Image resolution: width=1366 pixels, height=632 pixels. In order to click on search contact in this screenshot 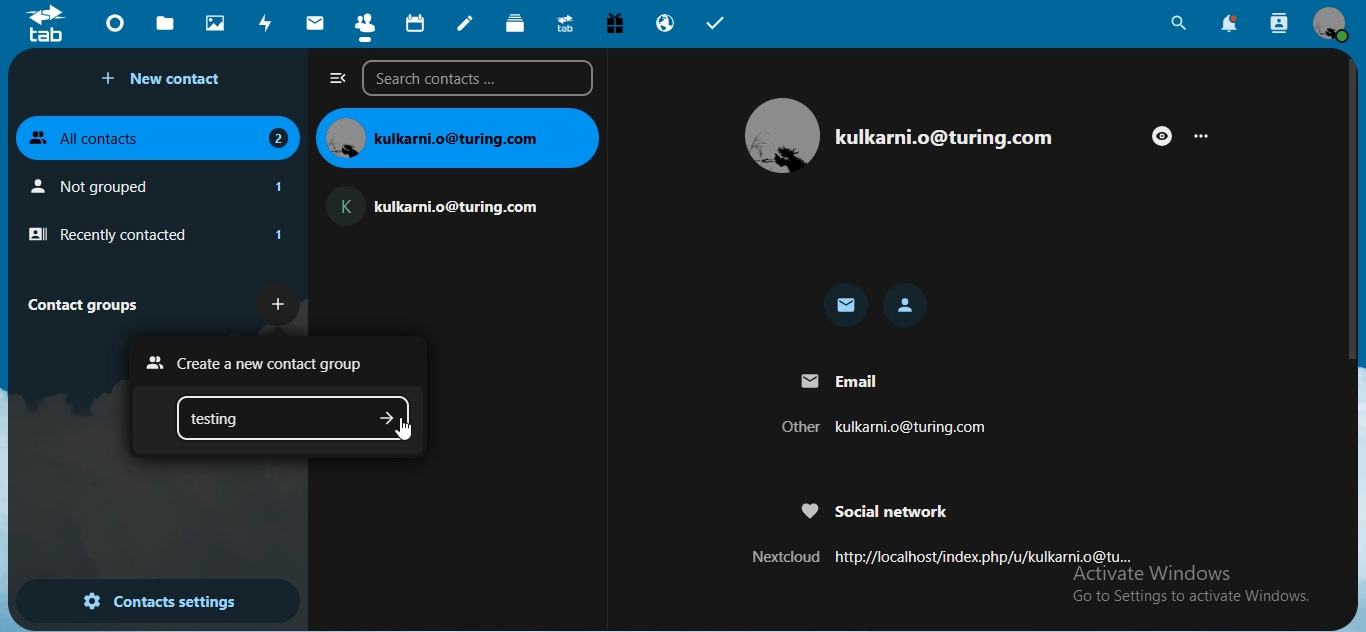, I will do `click(482, 78)`.